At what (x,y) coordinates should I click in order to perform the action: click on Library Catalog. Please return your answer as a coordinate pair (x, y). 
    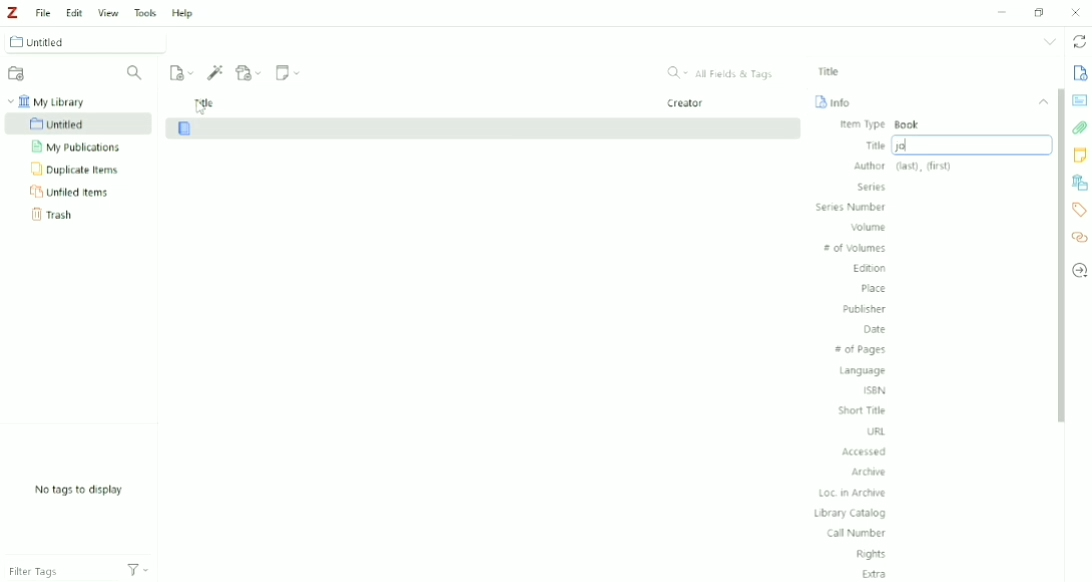
    Looking at the image, I should click on (850, 513).